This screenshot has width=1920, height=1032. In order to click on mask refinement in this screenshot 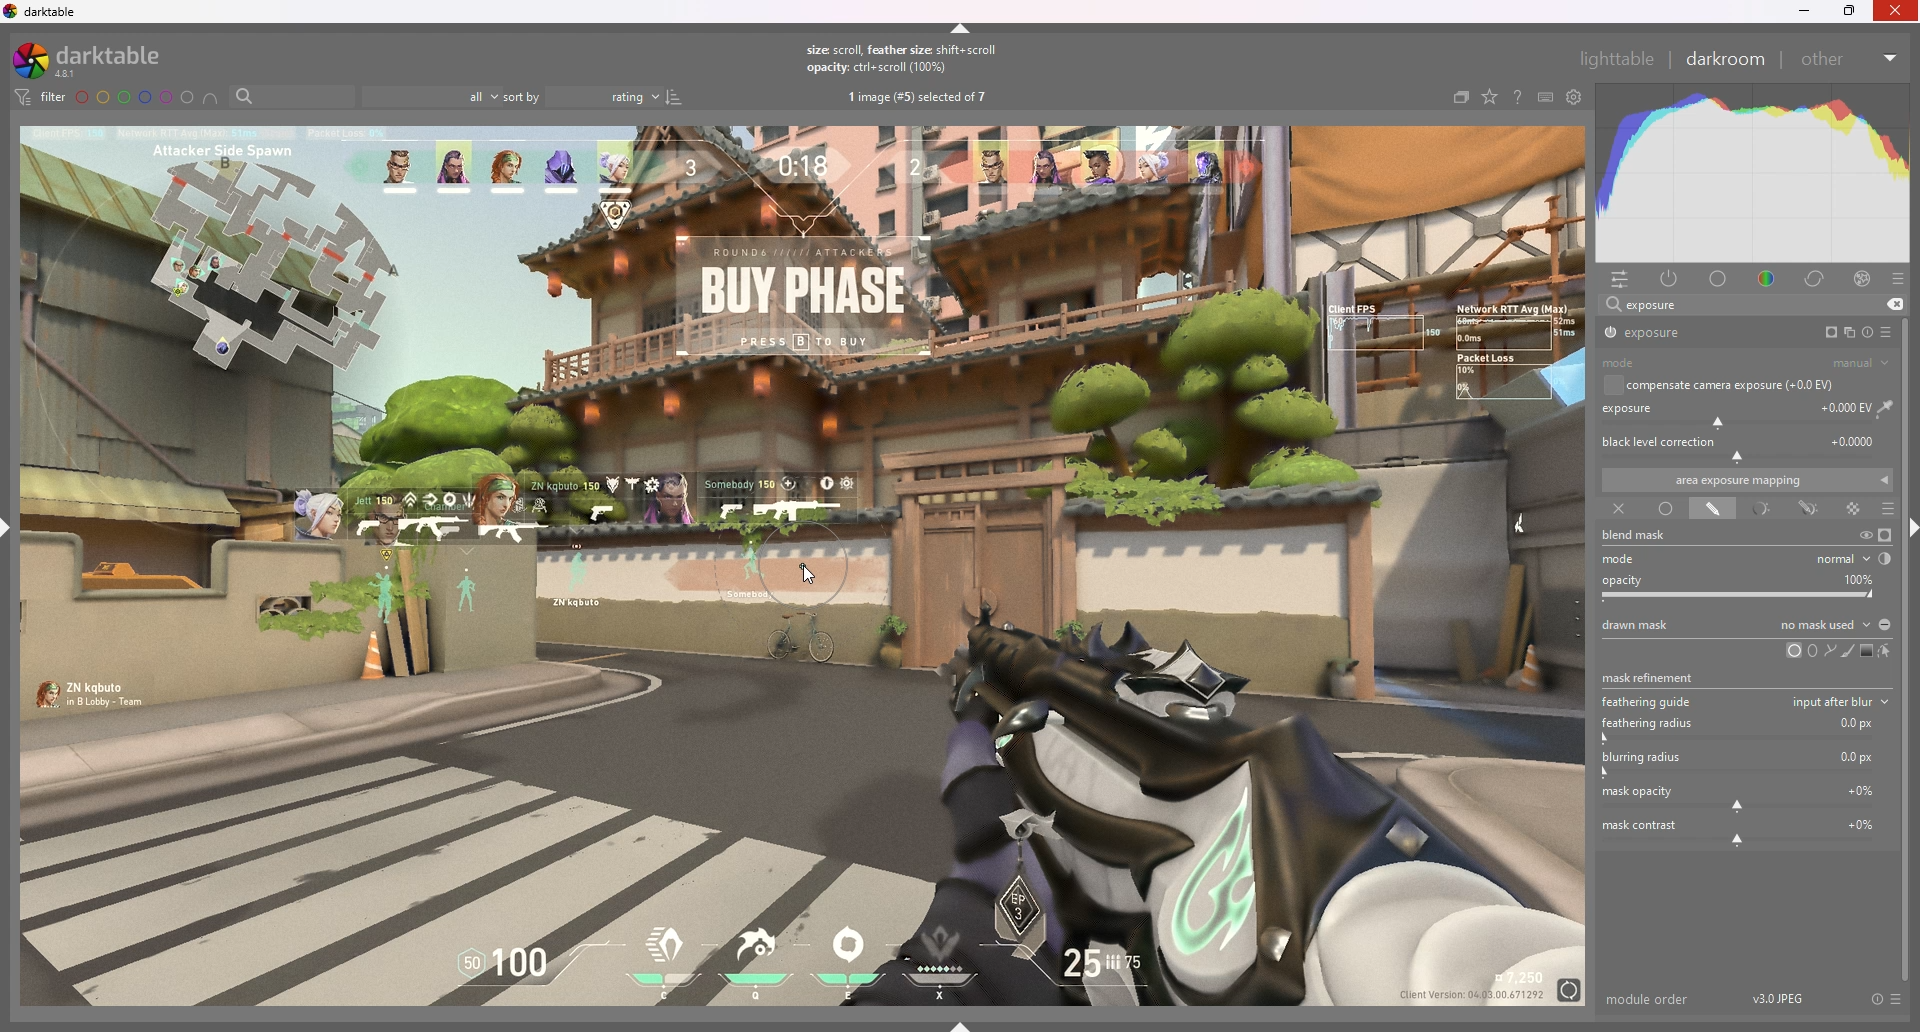, I will do `click(1652, 675)`.